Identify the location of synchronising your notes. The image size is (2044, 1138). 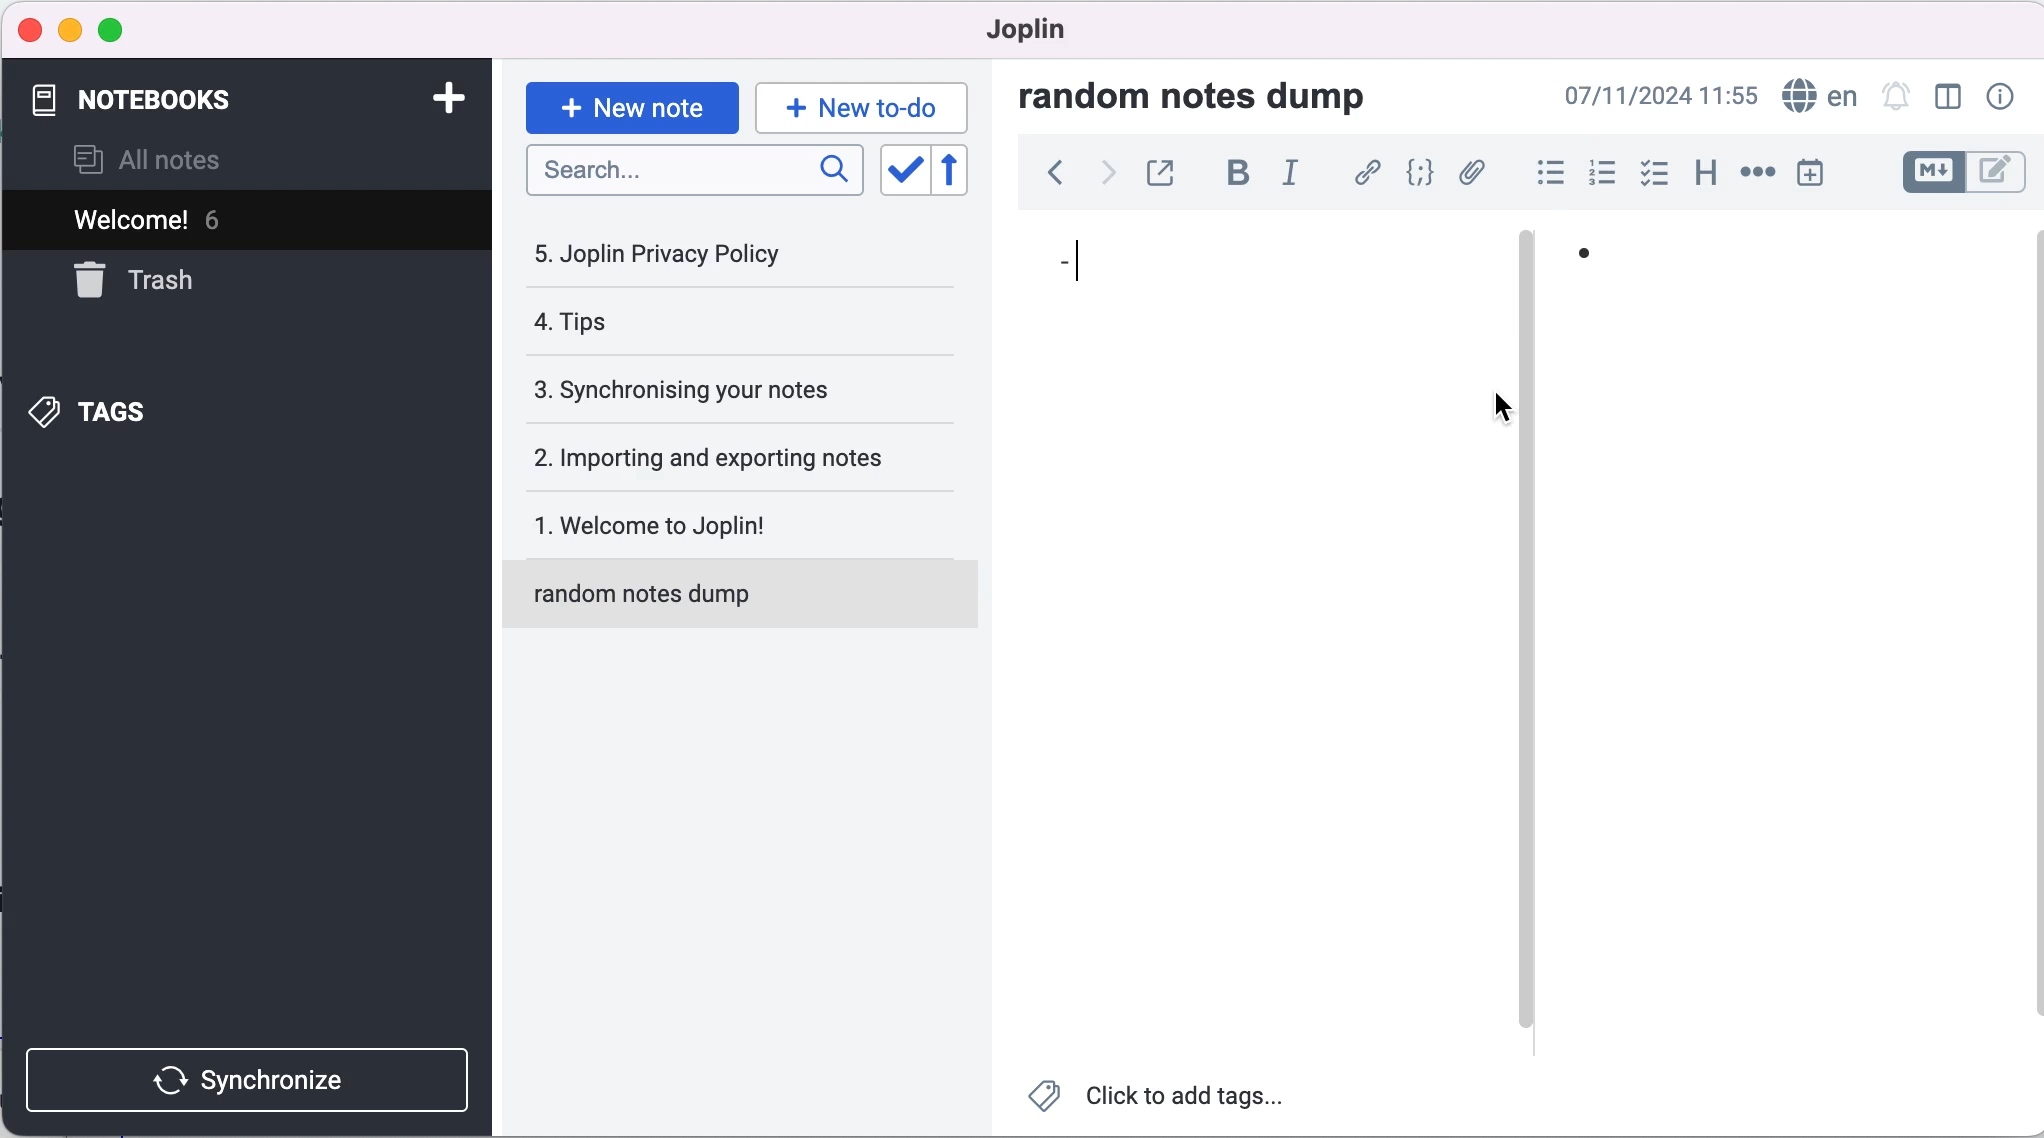
(717, 391).